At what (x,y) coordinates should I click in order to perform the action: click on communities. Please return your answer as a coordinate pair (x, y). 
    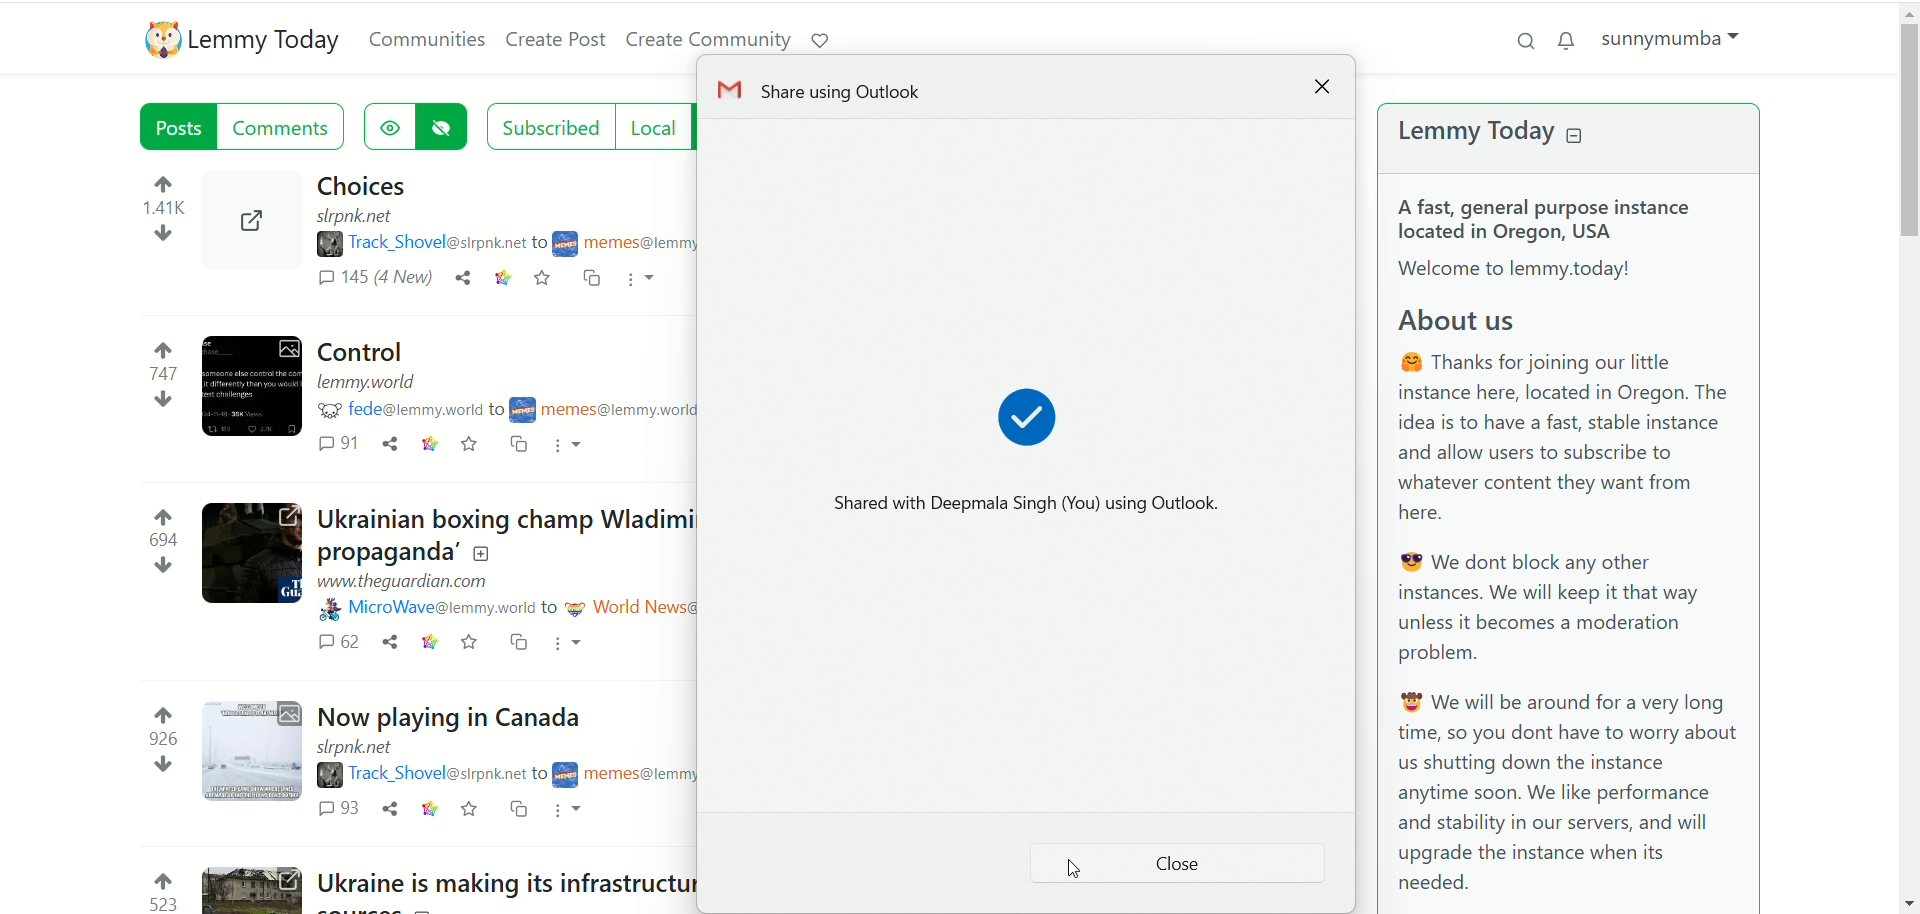
    Looking at the image, I should click on (423, 40).